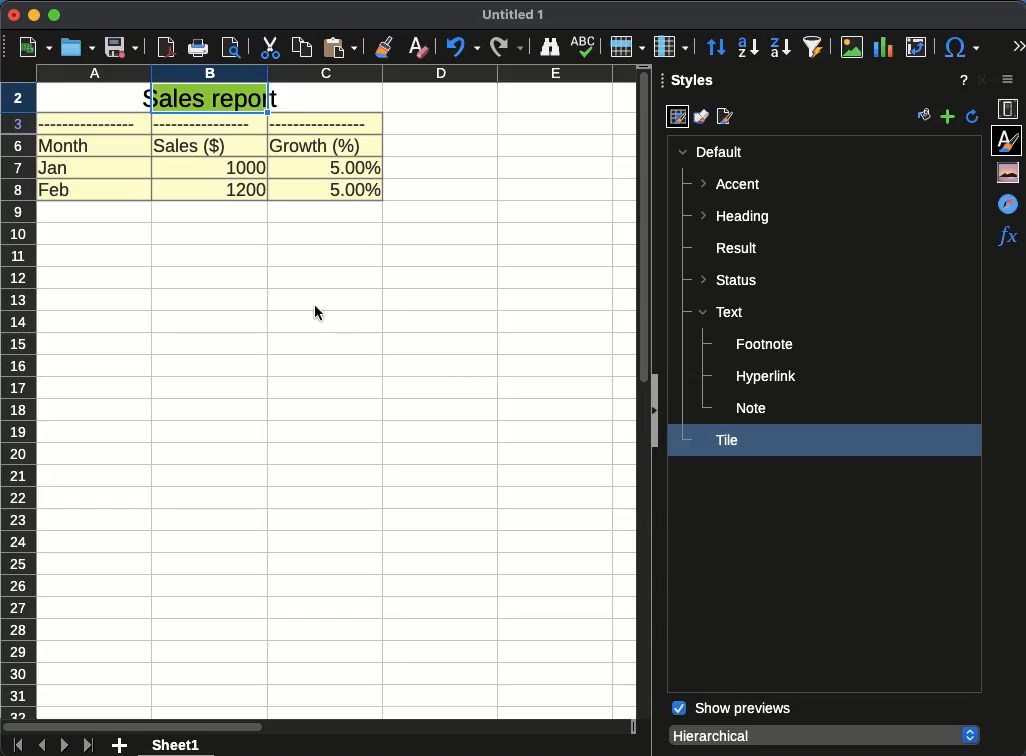 This screenshot has height=756, width=1026. I want to click on expand, so click(1018, 47).